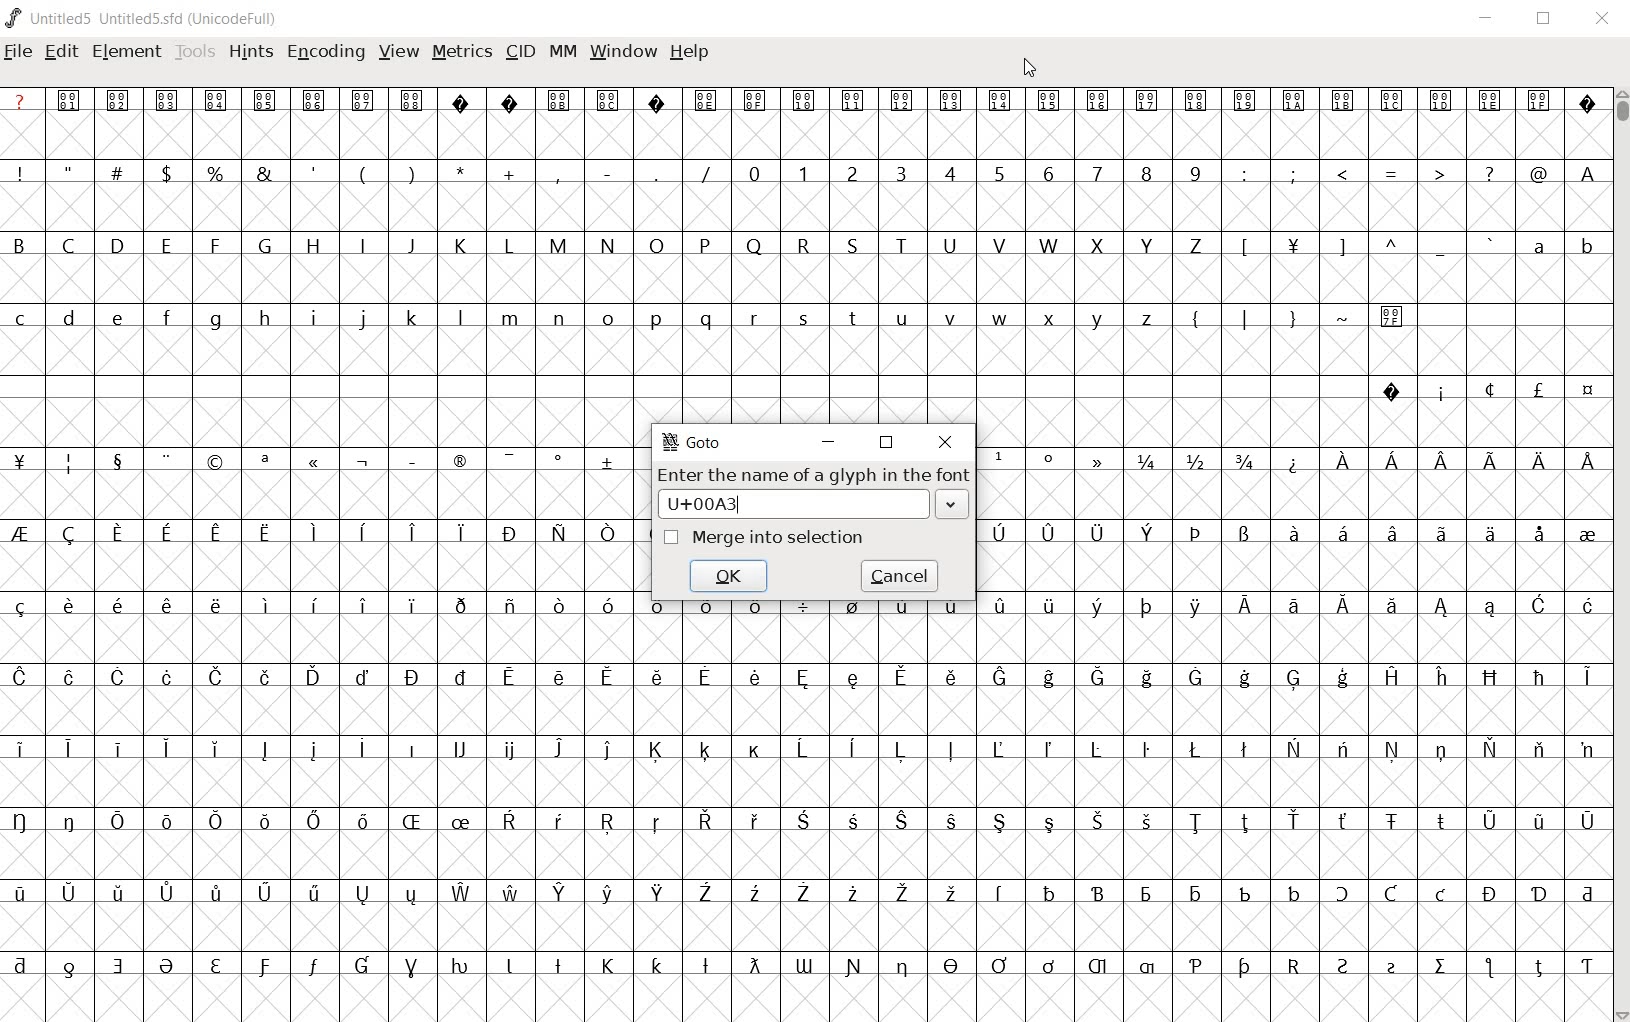 This screenshot has height=1022, width=1630. Describe the element at coordinates (116, 244) in the screenshot. I see `D` at that location.